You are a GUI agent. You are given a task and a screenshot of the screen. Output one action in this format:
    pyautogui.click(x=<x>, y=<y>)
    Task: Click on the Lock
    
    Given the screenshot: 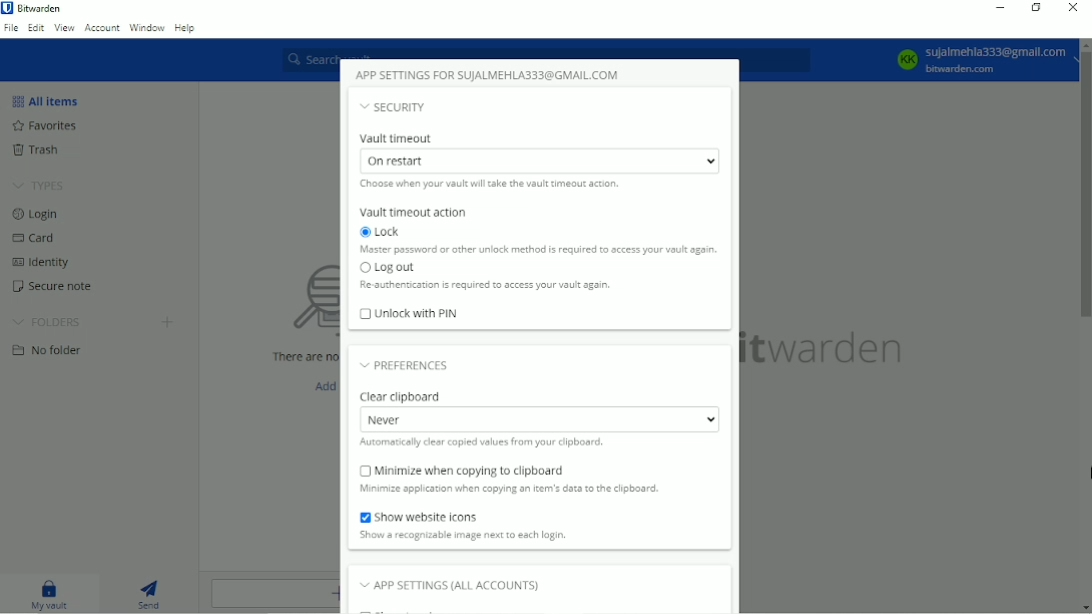 What is the action you would take?
    pyautogui.click(x=387, y=232)
    